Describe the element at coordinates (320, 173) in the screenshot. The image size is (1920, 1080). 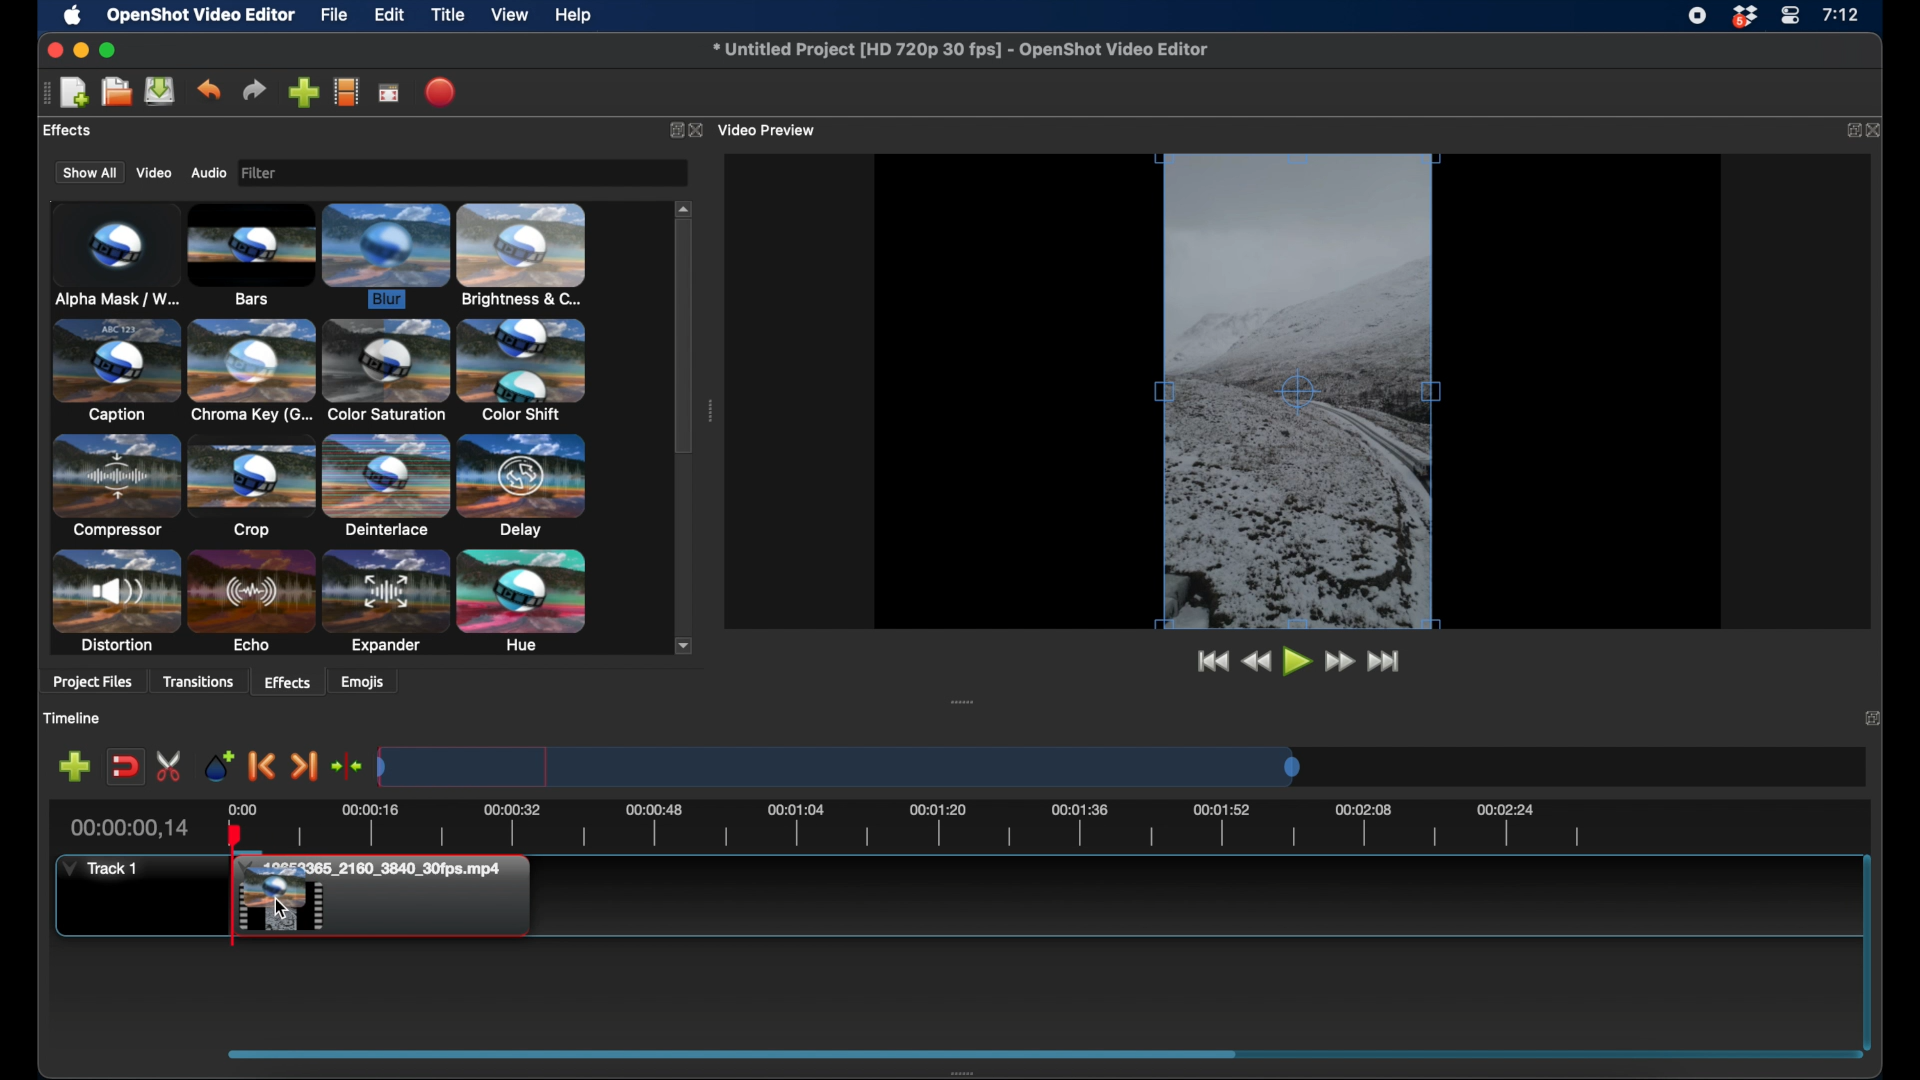
I see `filter` at that location.